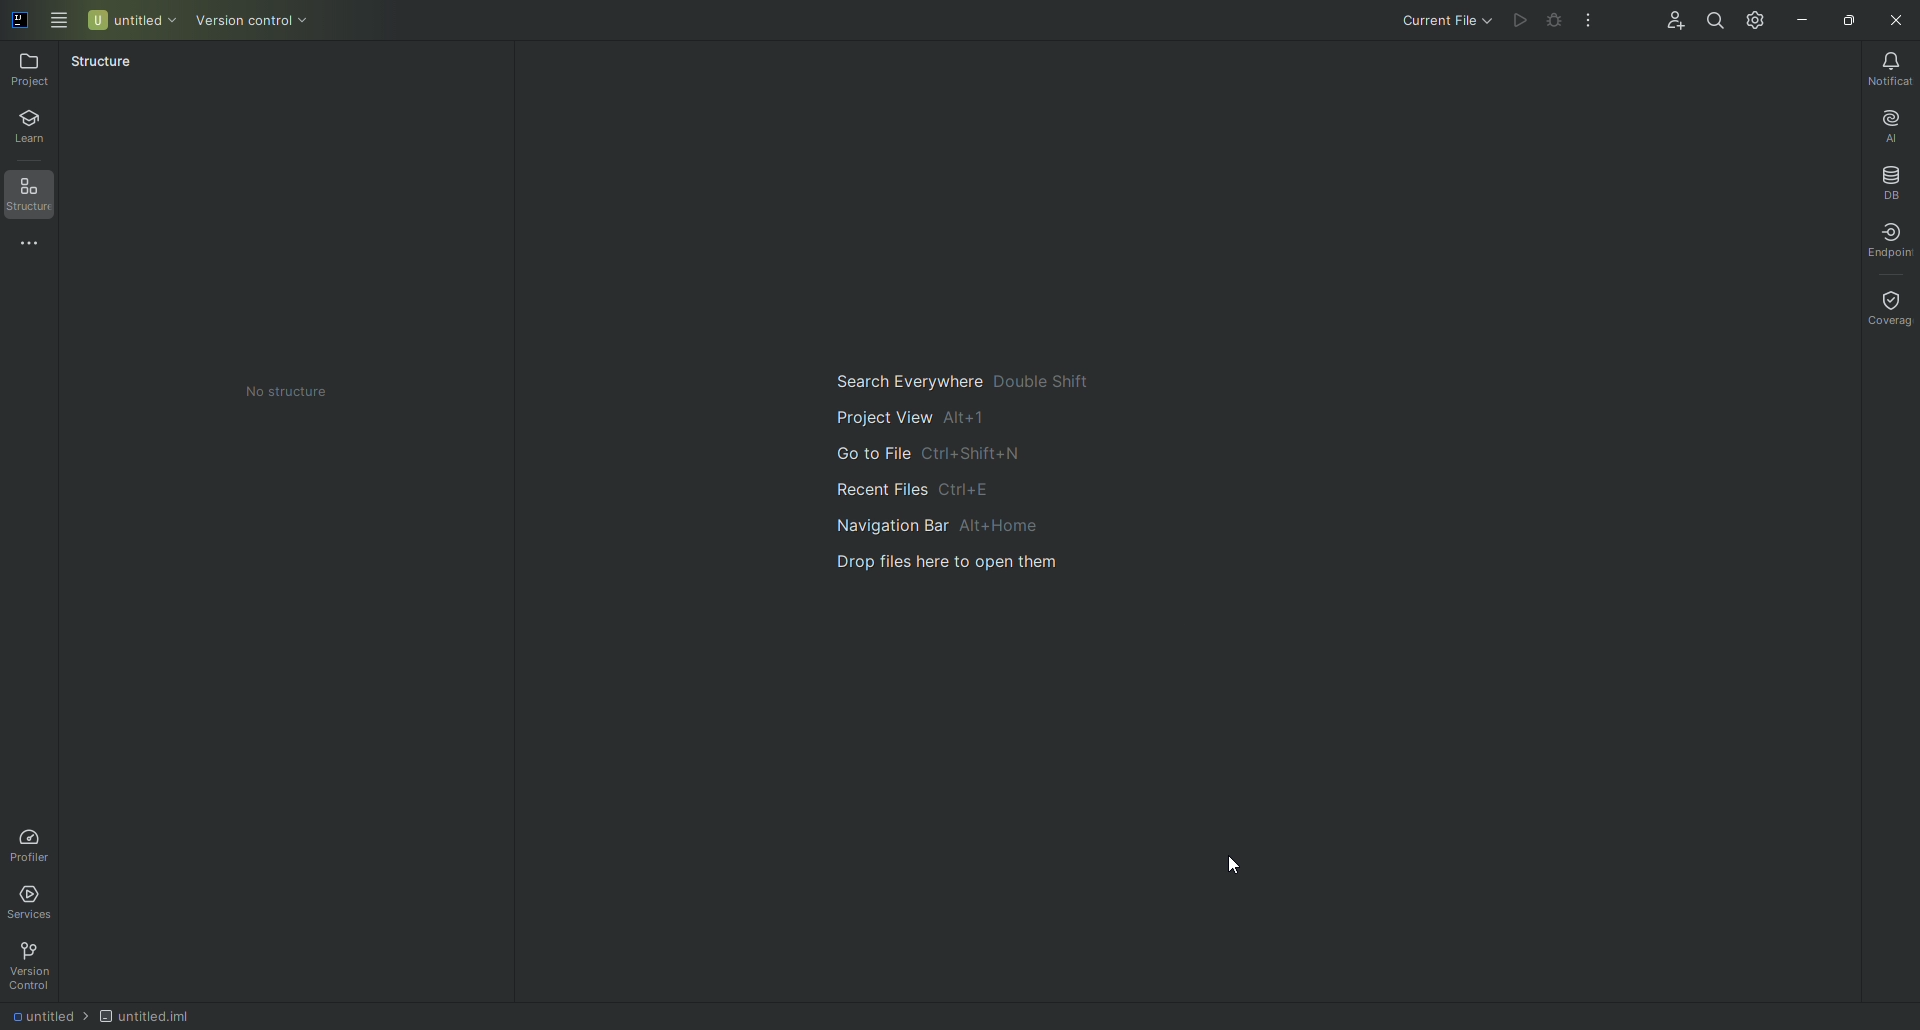 The width and height of the screenshot is (1920, 1030). Describe the element at coordinates (1846, 18) in the screenshot. I see `Restore` at that location.